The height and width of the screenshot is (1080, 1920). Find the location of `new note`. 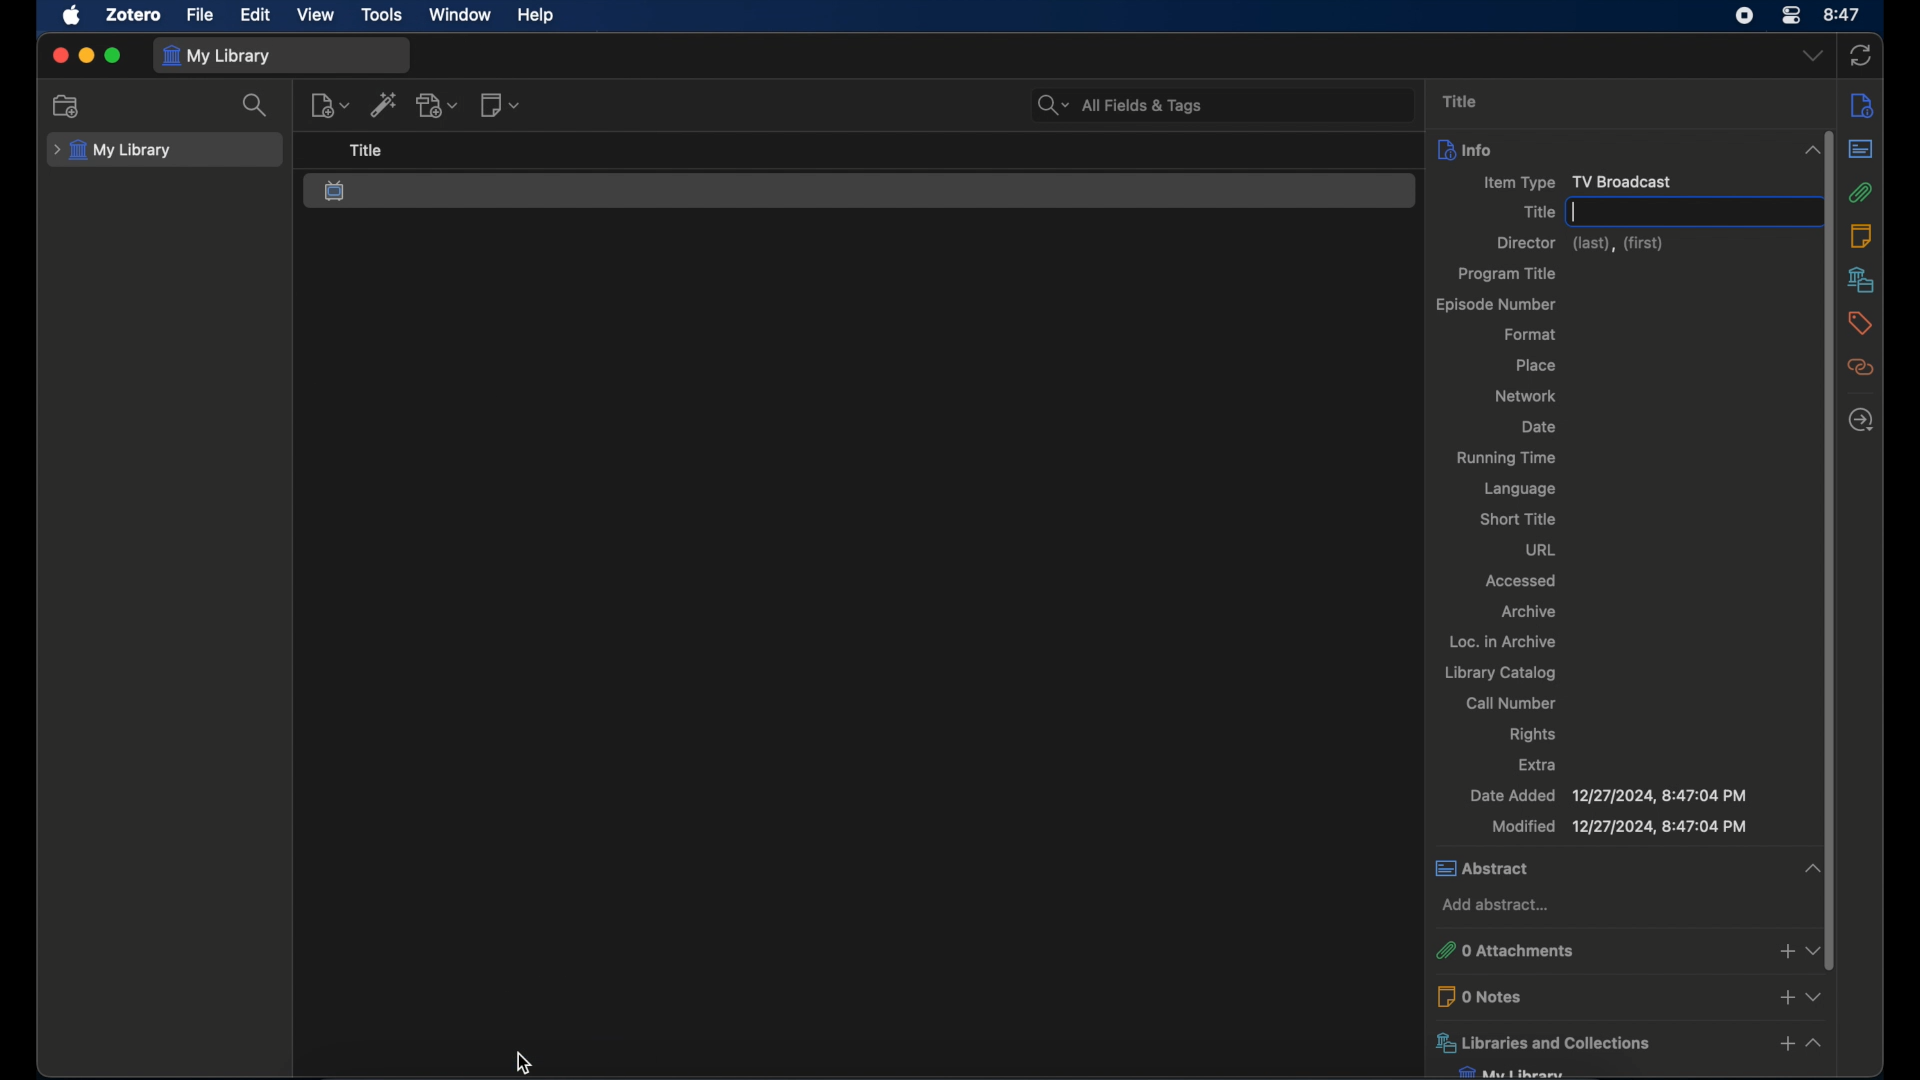

new note is located at coordinates (499, 106).